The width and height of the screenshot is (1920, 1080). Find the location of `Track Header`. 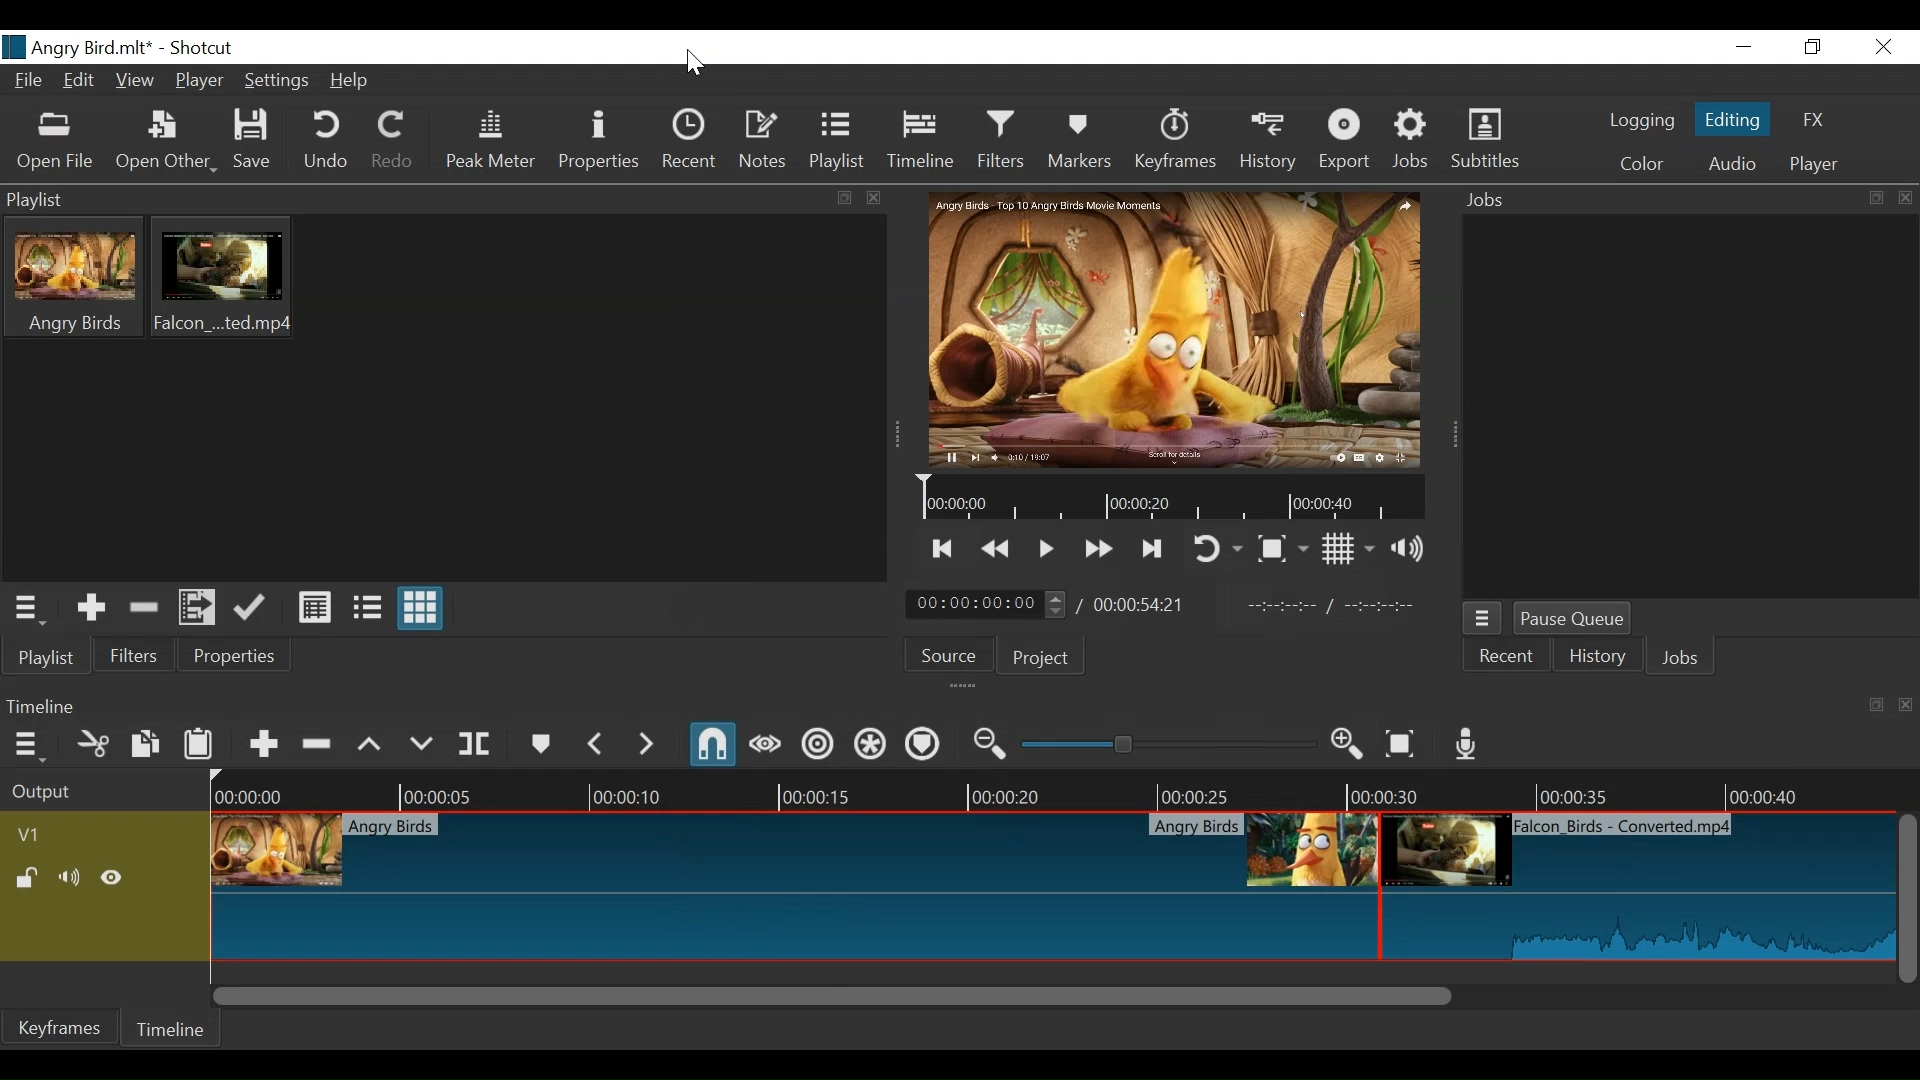

Track Header is located at coordinates (35, 835).